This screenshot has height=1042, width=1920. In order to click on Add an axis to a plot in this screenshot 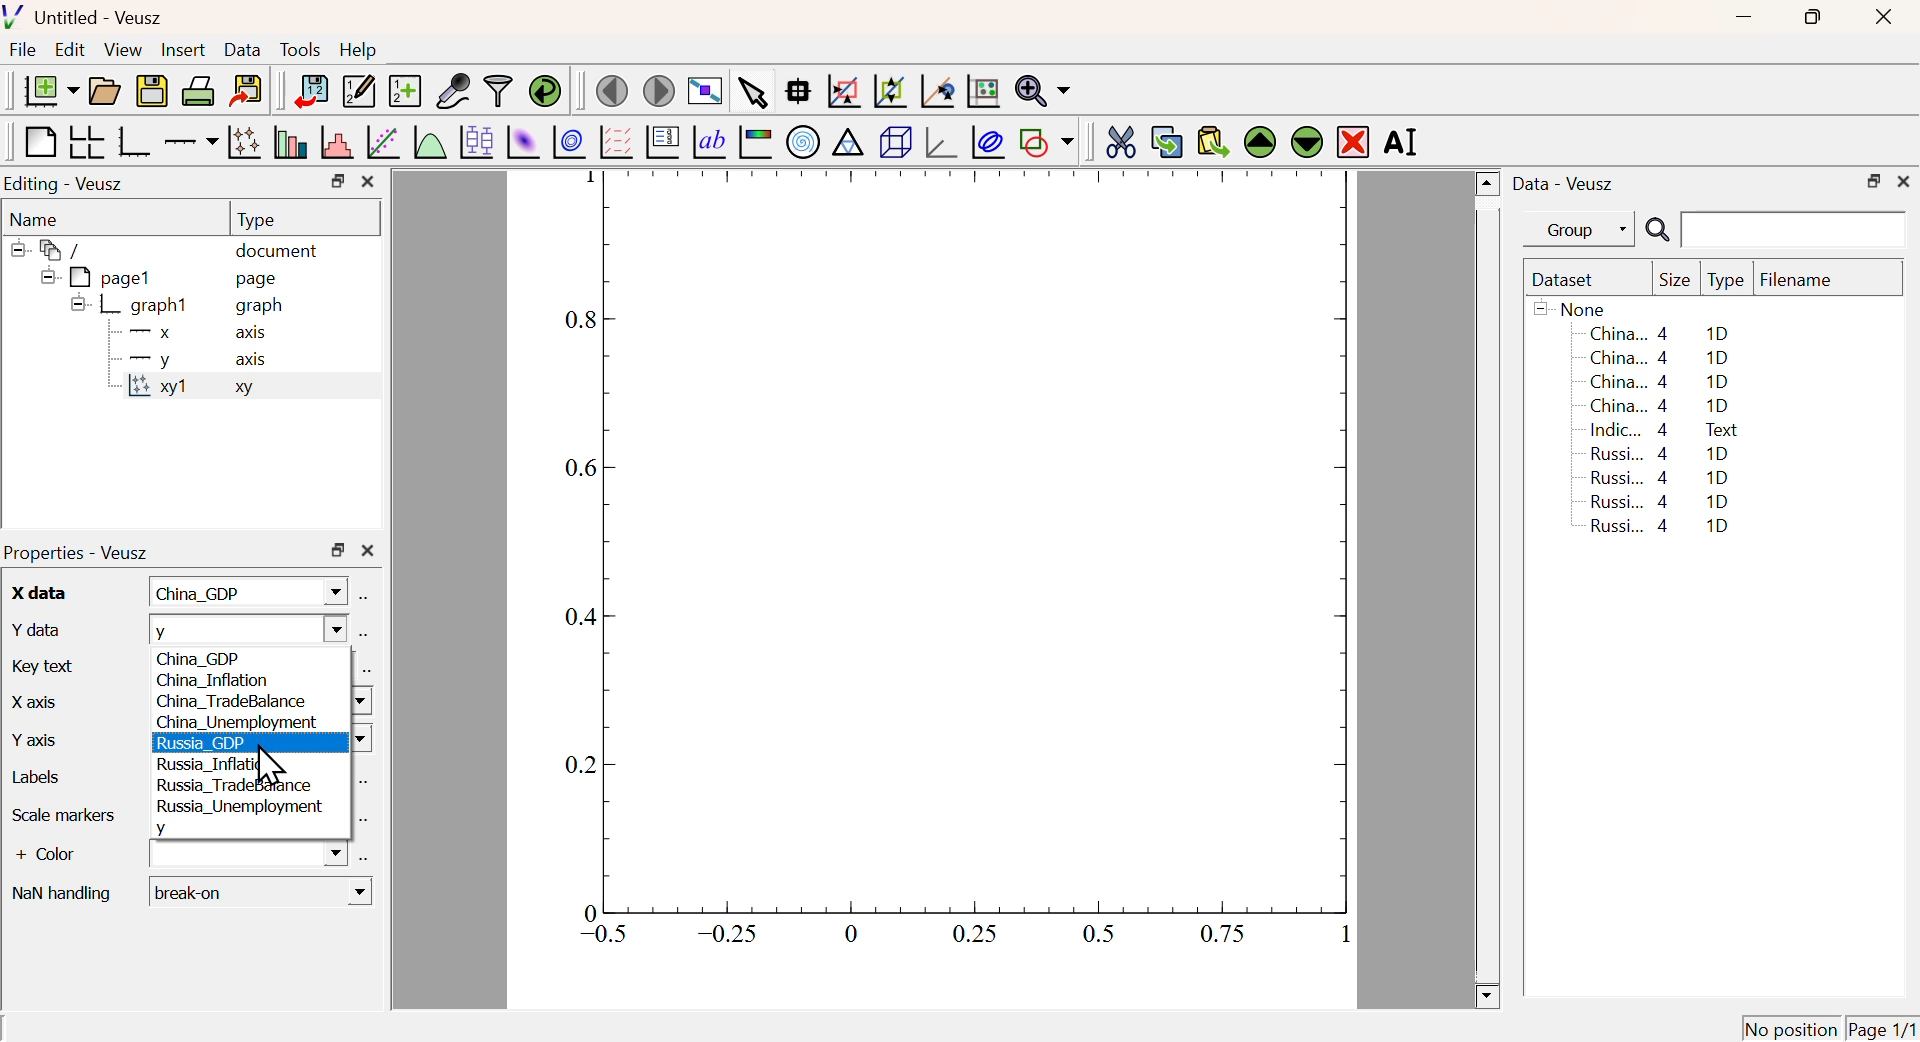, I will do `click(190, 144)`.